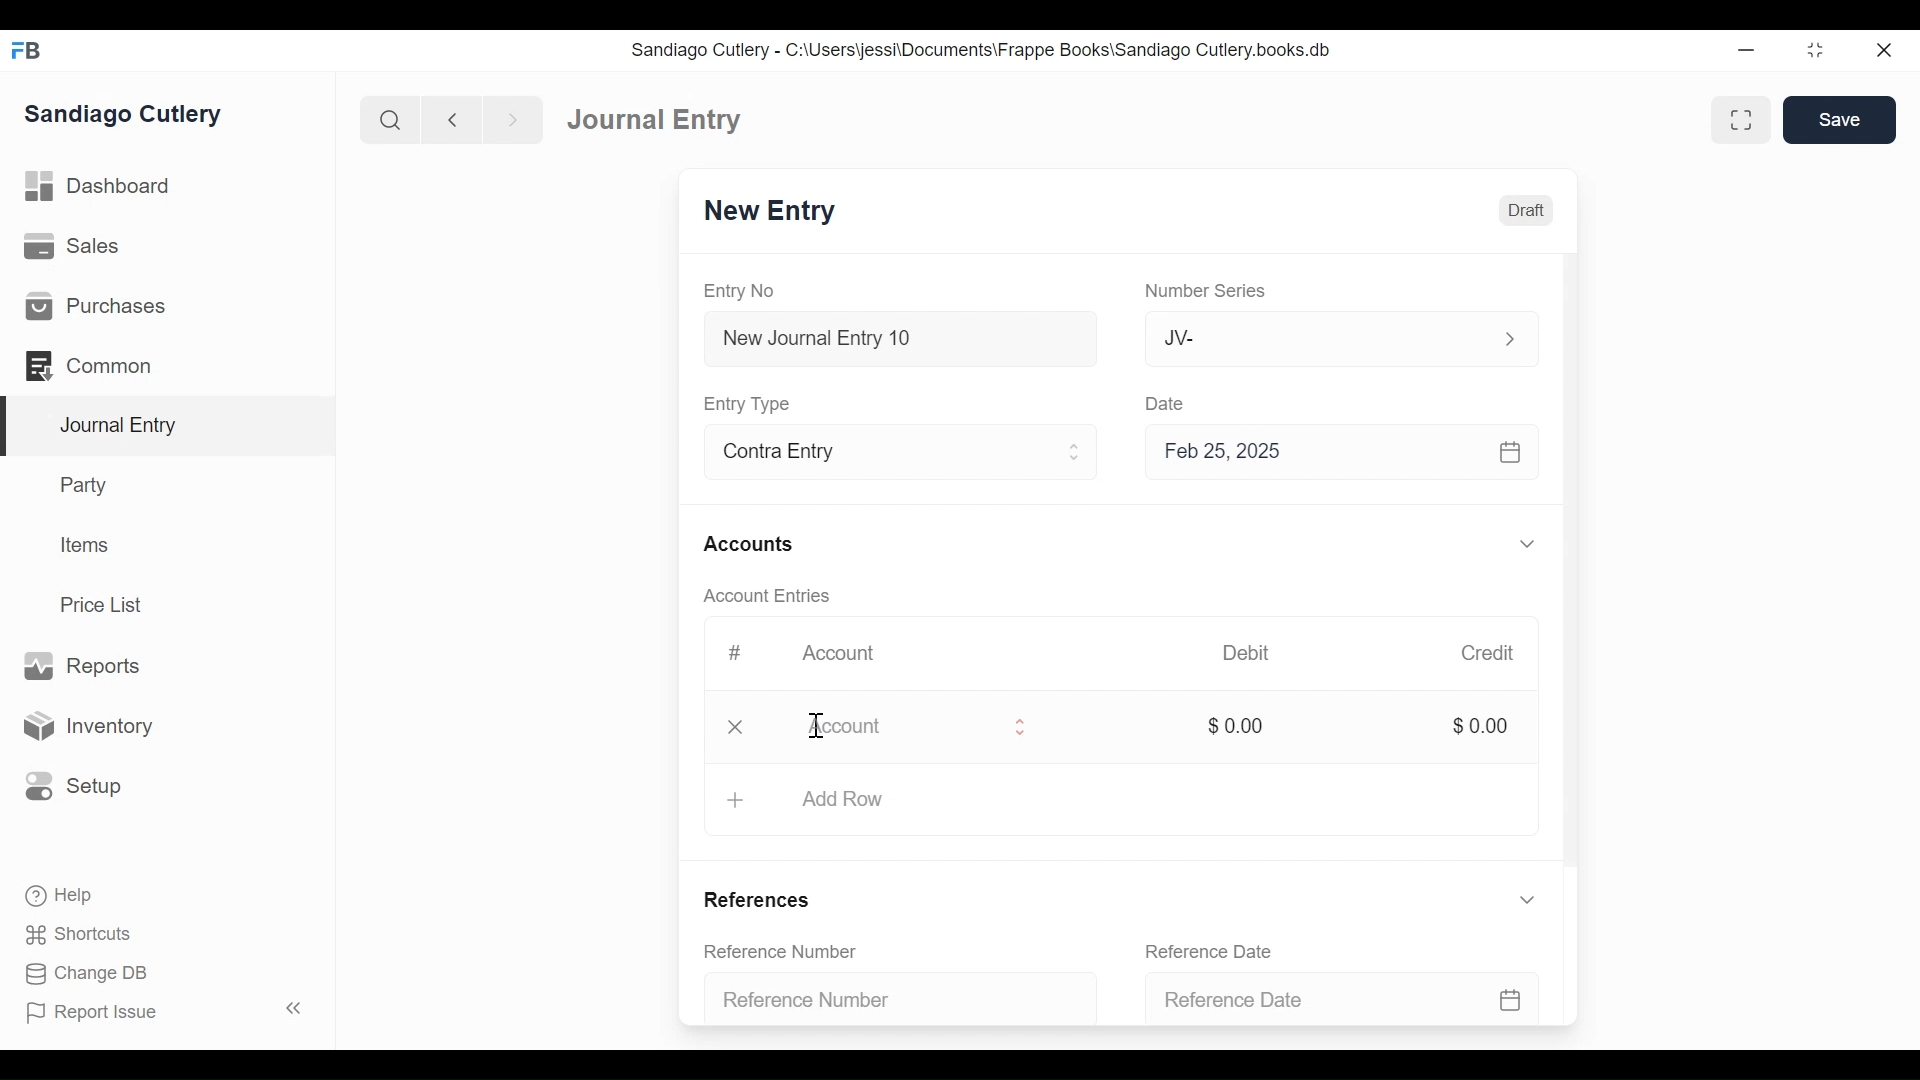 The height and width of the screenshot is (1080, 1920). What do you see at coordinates (25, 50) in the screenshot?
I see `Frappe Books Desktop icon` at bounding box center [25, 50].